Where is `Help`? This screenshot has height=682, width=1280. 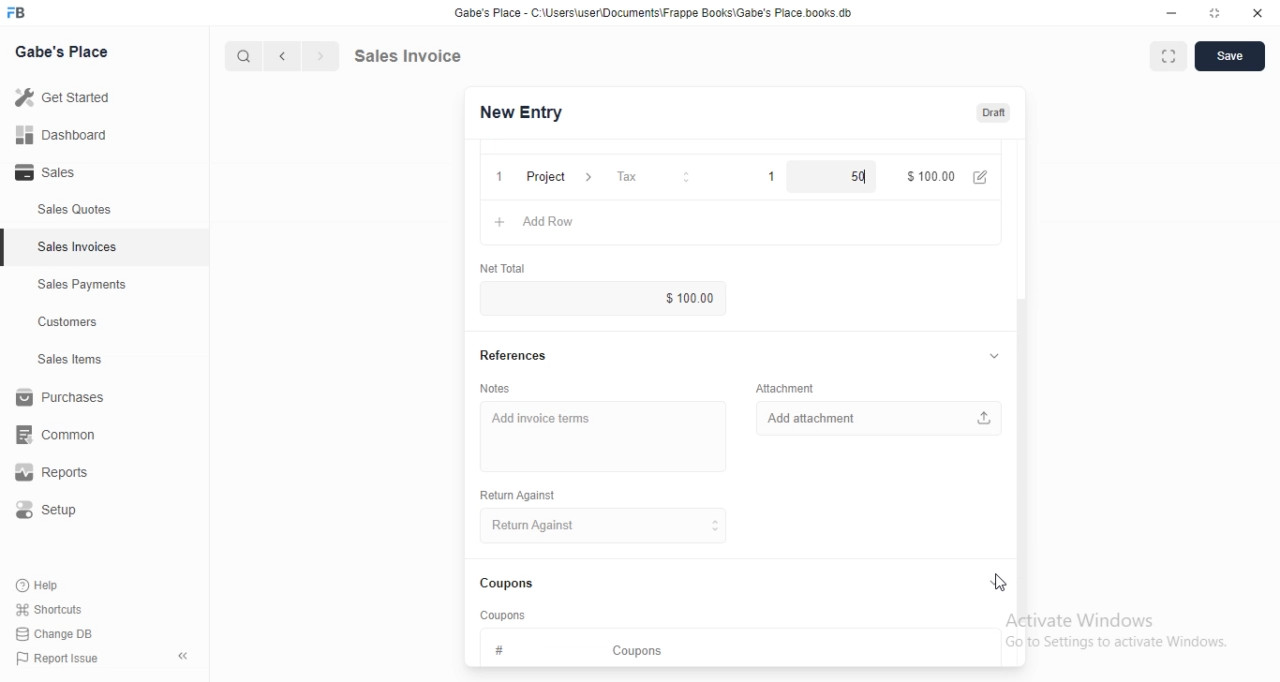
Help is located at coordinates (57, 584).